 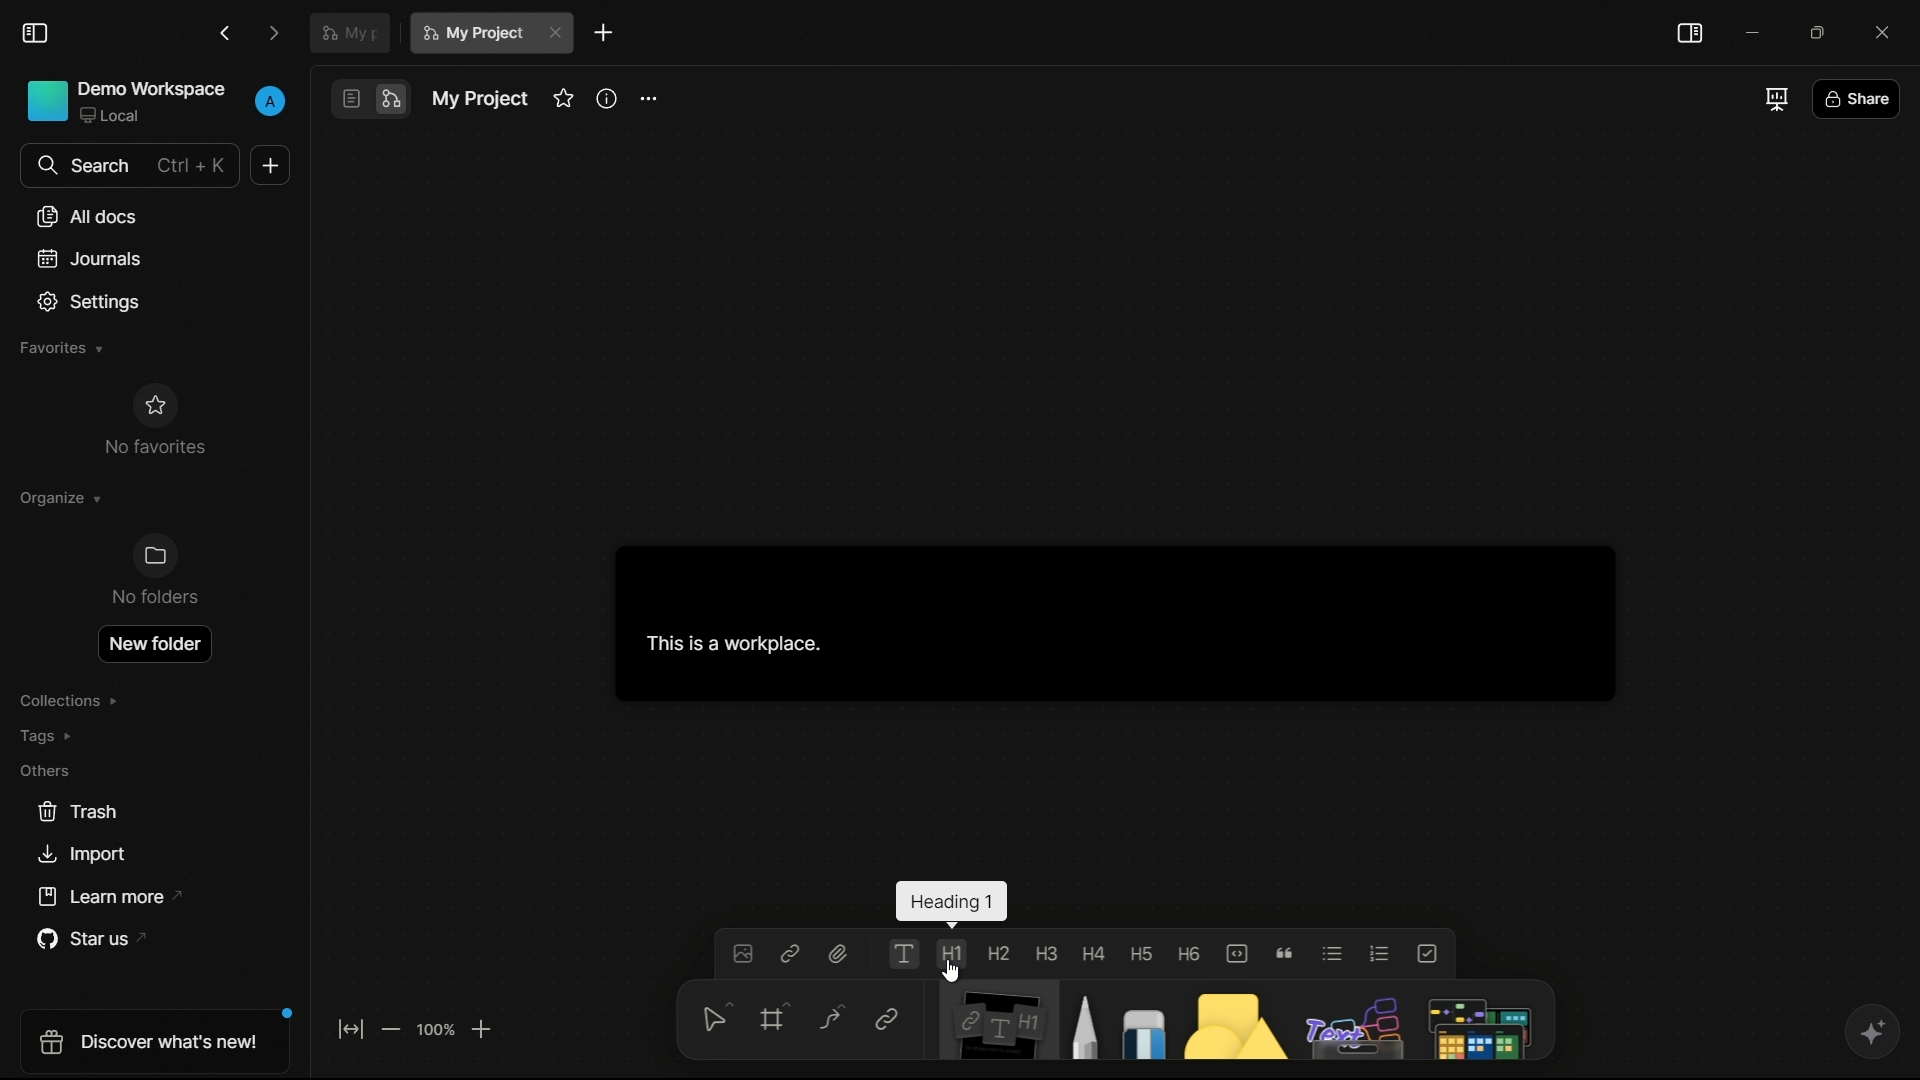 I want to click on more tools, so click(x=1479, y=1021).